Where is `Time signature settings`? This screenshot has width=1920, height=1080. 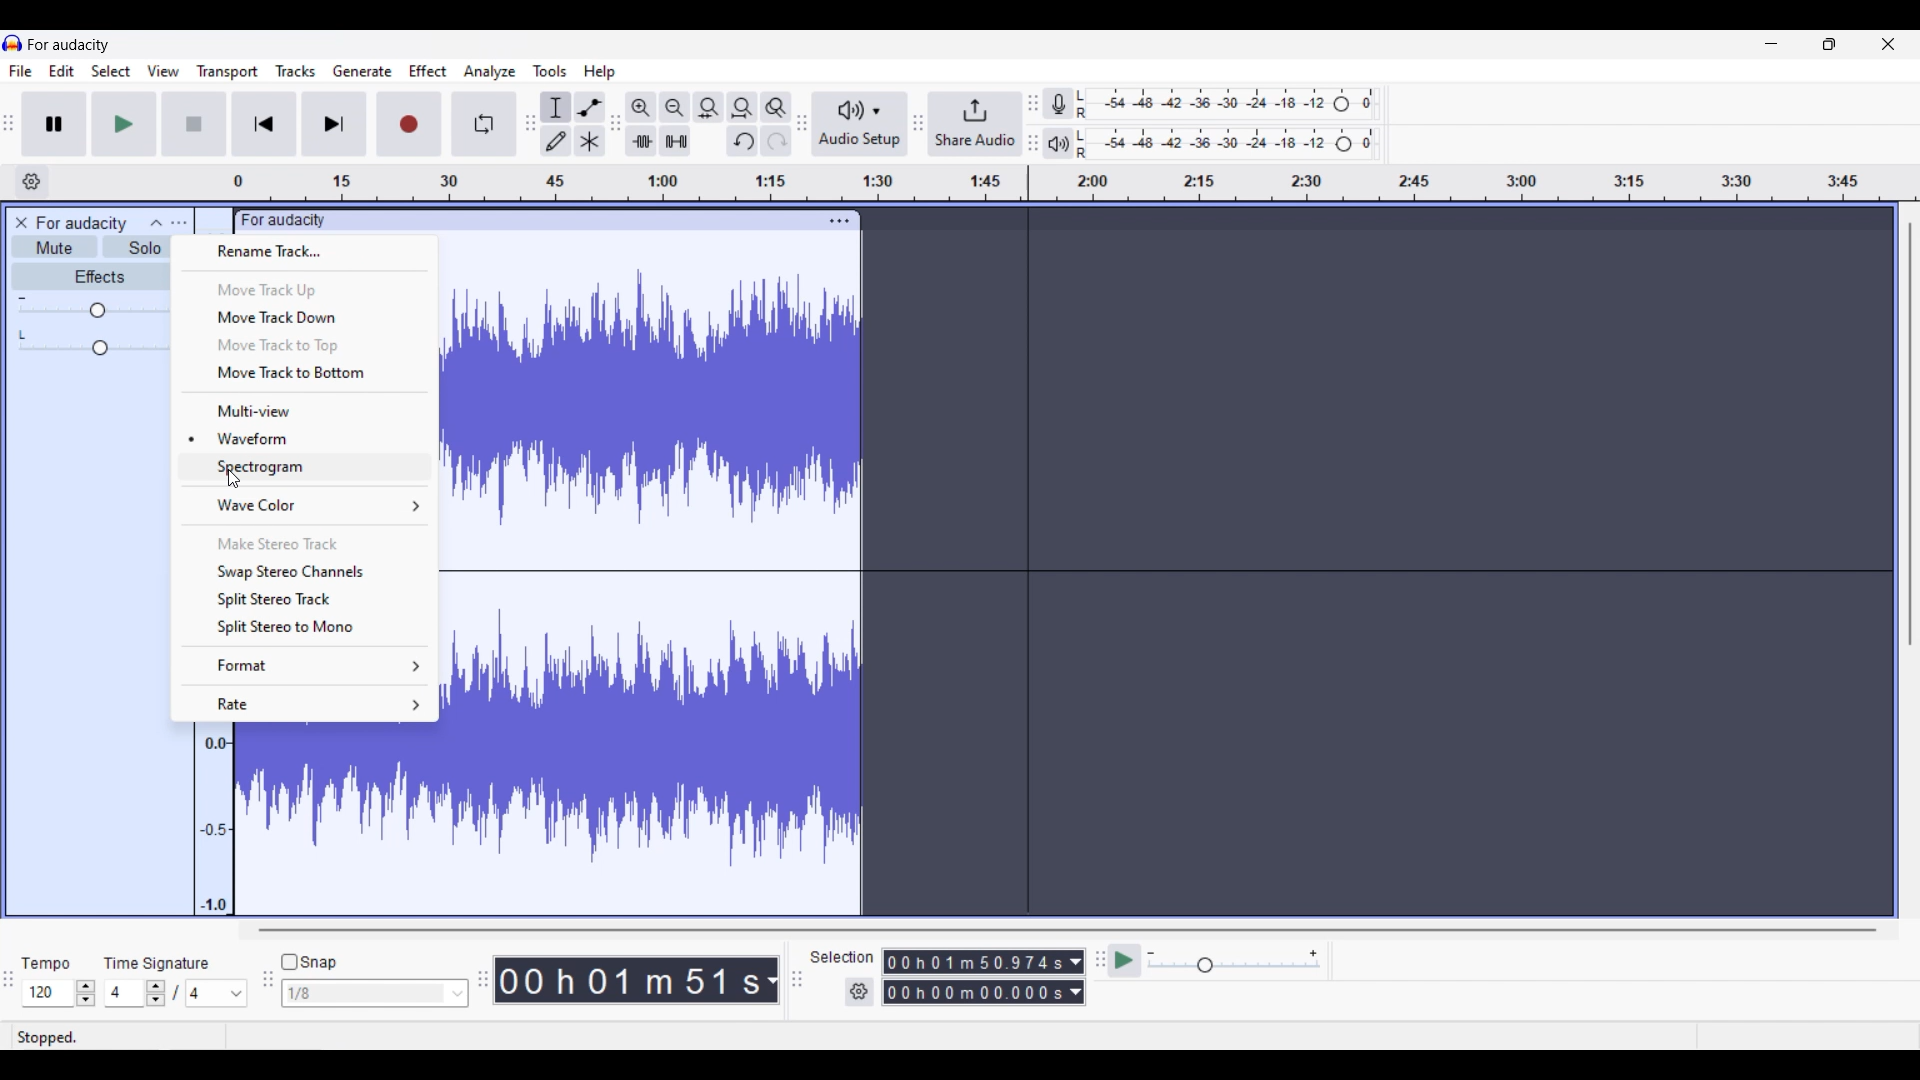 Time signature settings is located at coordinates (177, 993).